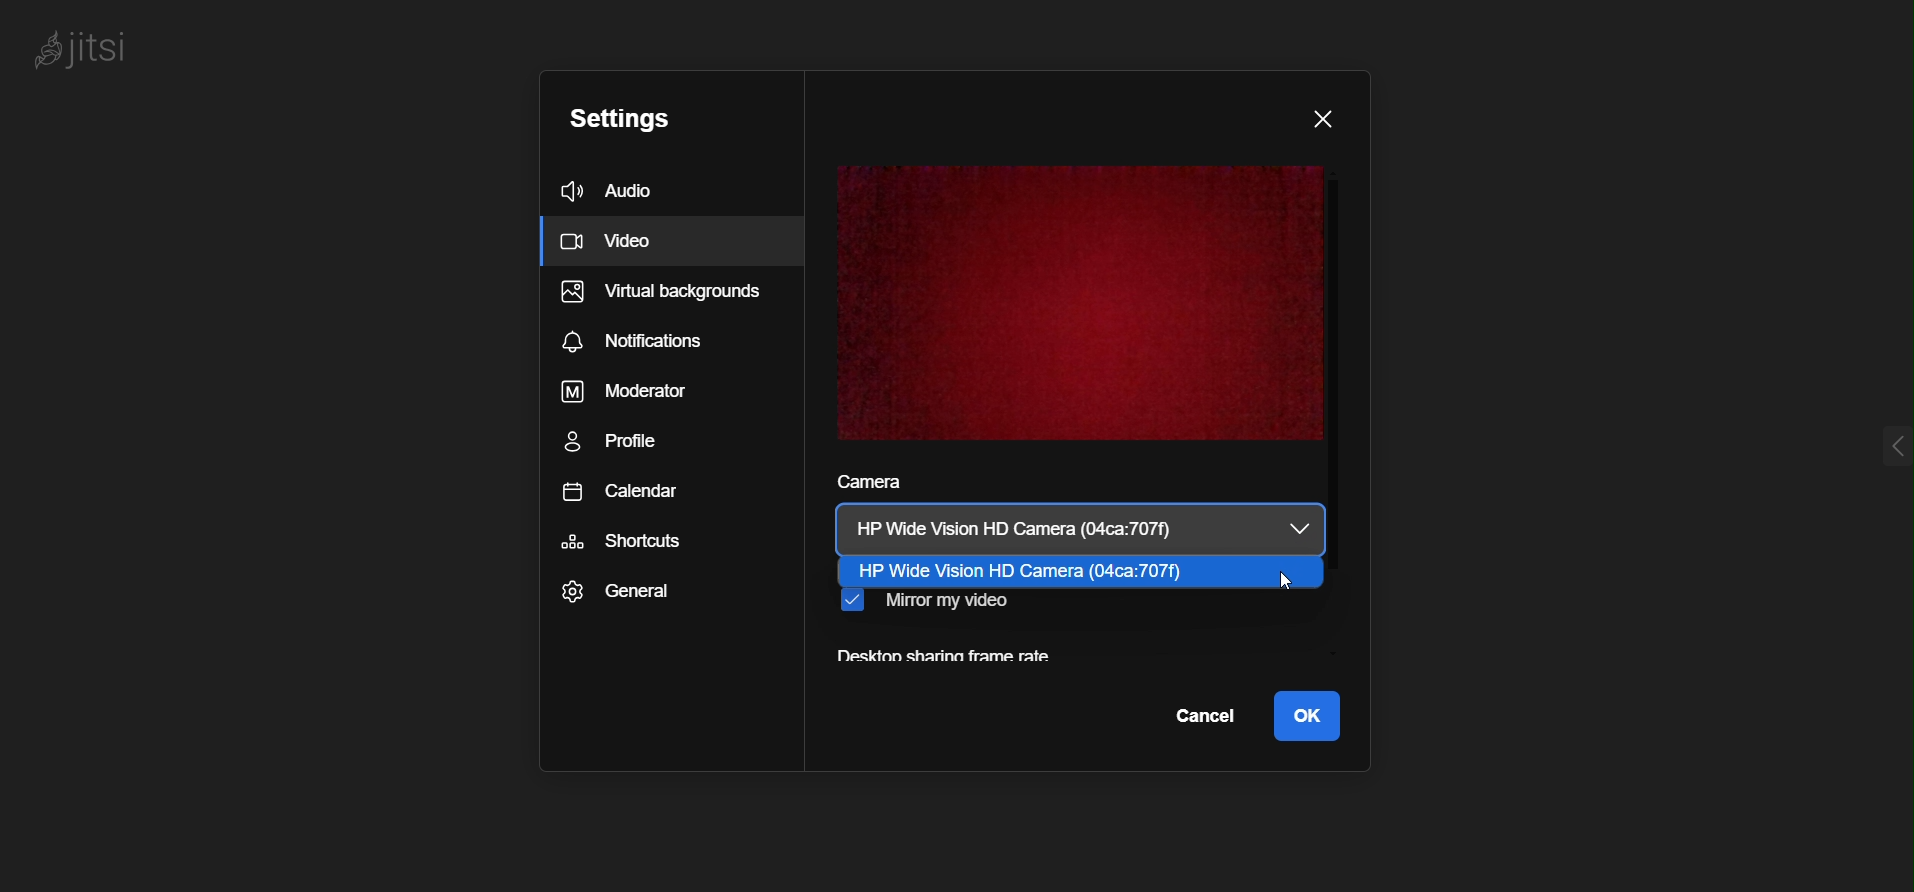 This screenshot has width=1914, height=892. What do you see at coordinates (1309, 530) in the screenshot?
I see `camera dropdown` at bounding box center [1309, 530].